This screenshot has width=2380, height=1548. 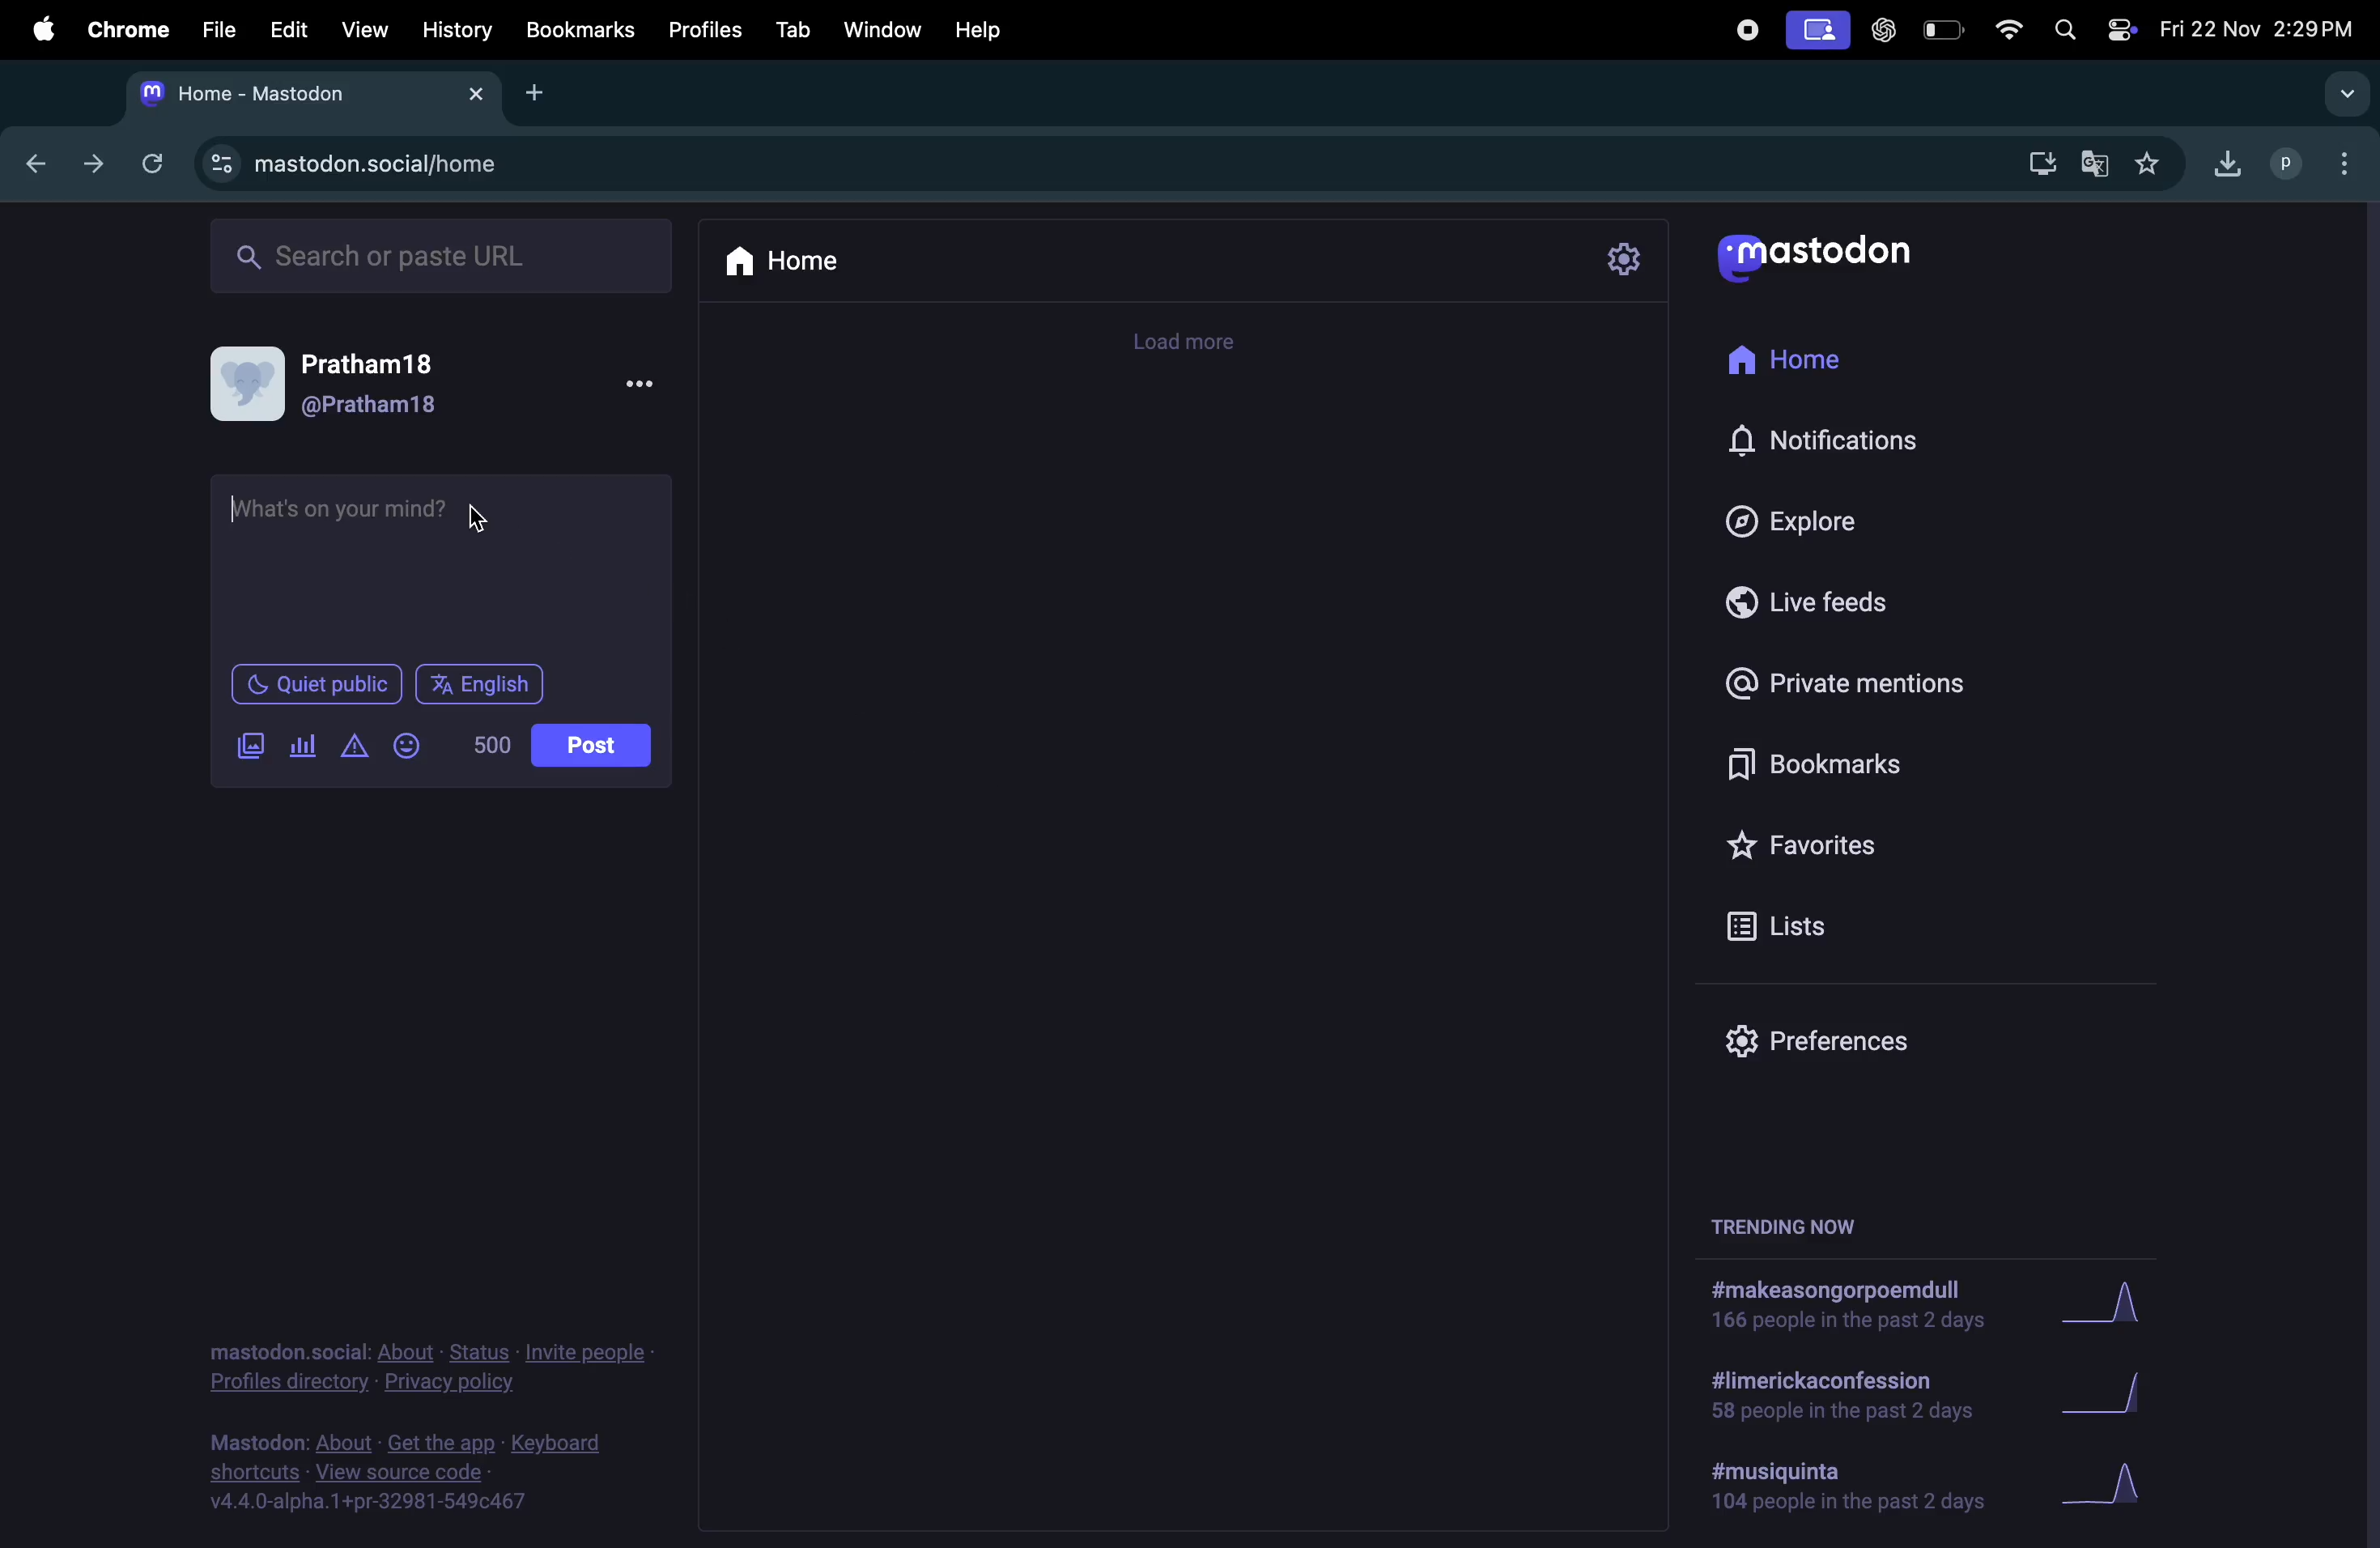 What do you see at coordinates (319, 686) in the screenshot?
I see `quiet public` at bounding box center [319, 686].